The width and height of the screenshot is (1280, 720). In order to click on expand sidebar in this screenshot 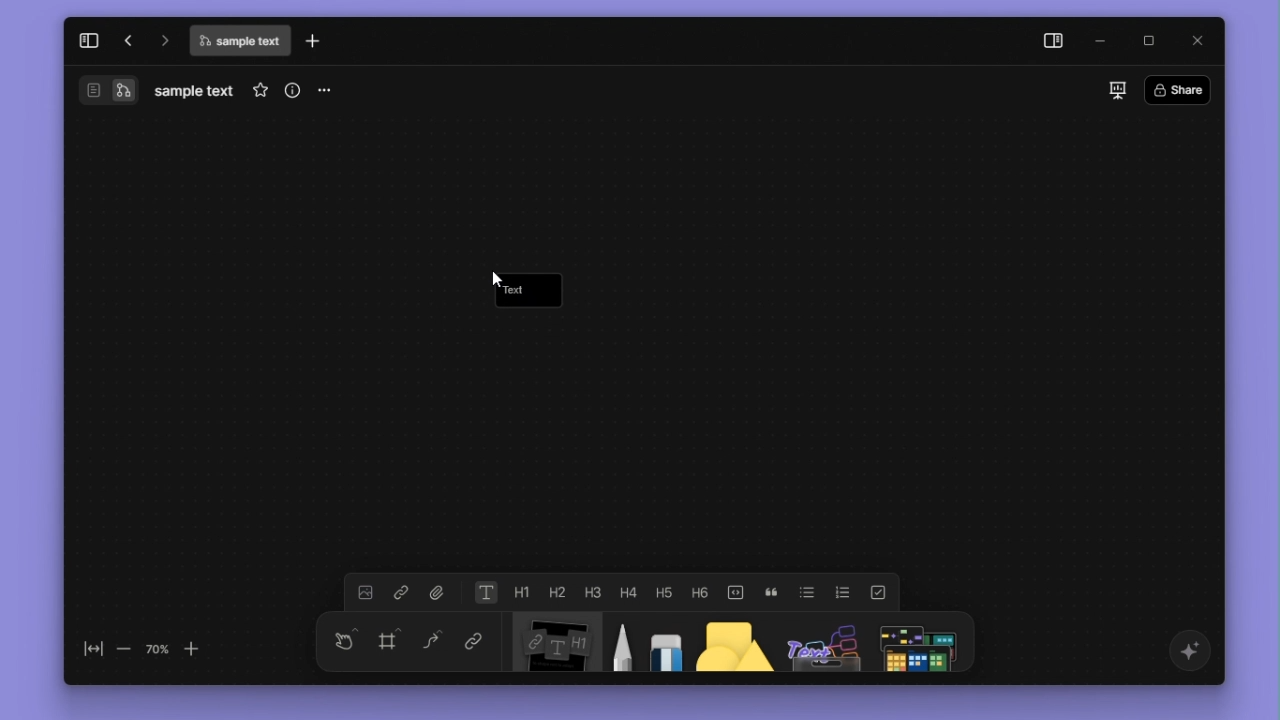, I will do `click(87, 38)`.